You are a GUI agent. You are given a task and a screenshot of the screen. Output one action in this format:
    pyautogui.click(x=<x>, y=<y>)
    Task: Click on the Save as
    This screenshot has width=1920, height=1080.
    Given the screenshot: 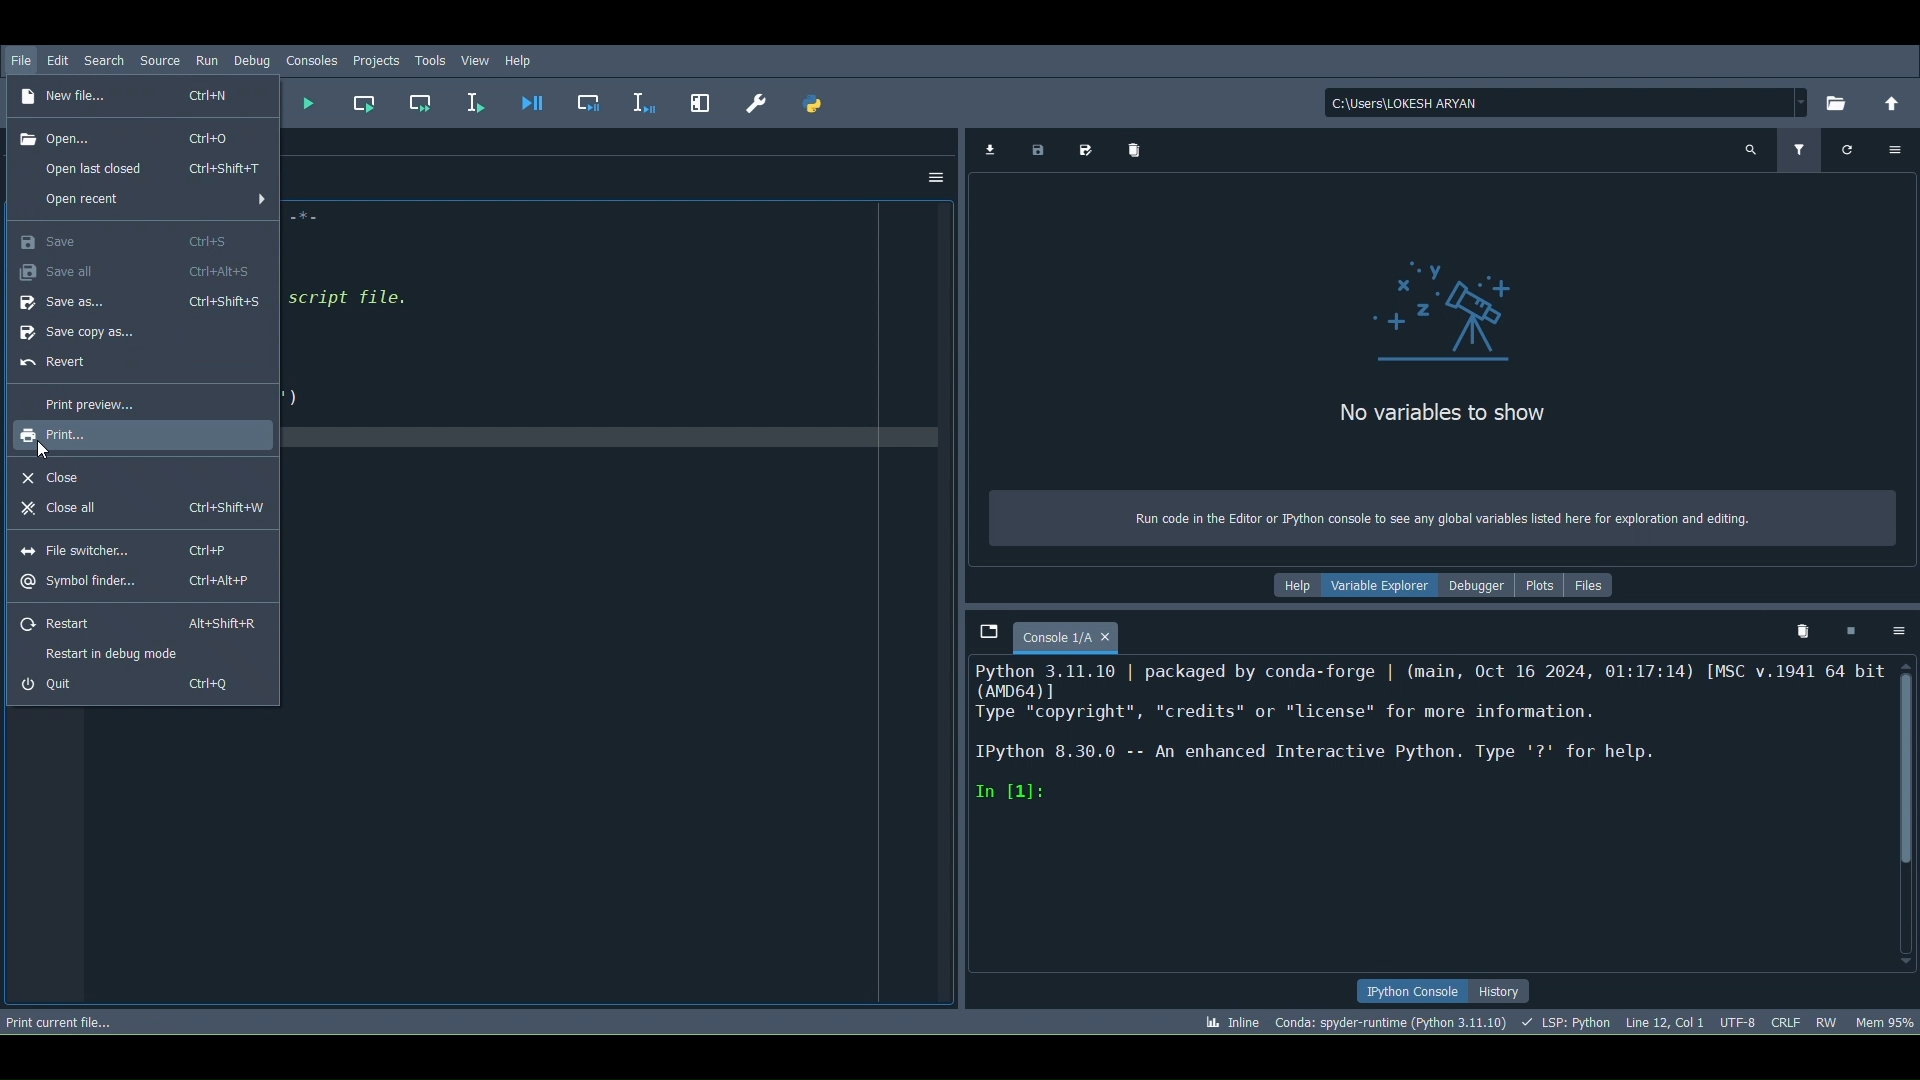 What is the action you would take?
    pyautogui.click(x=139, y=307)
    